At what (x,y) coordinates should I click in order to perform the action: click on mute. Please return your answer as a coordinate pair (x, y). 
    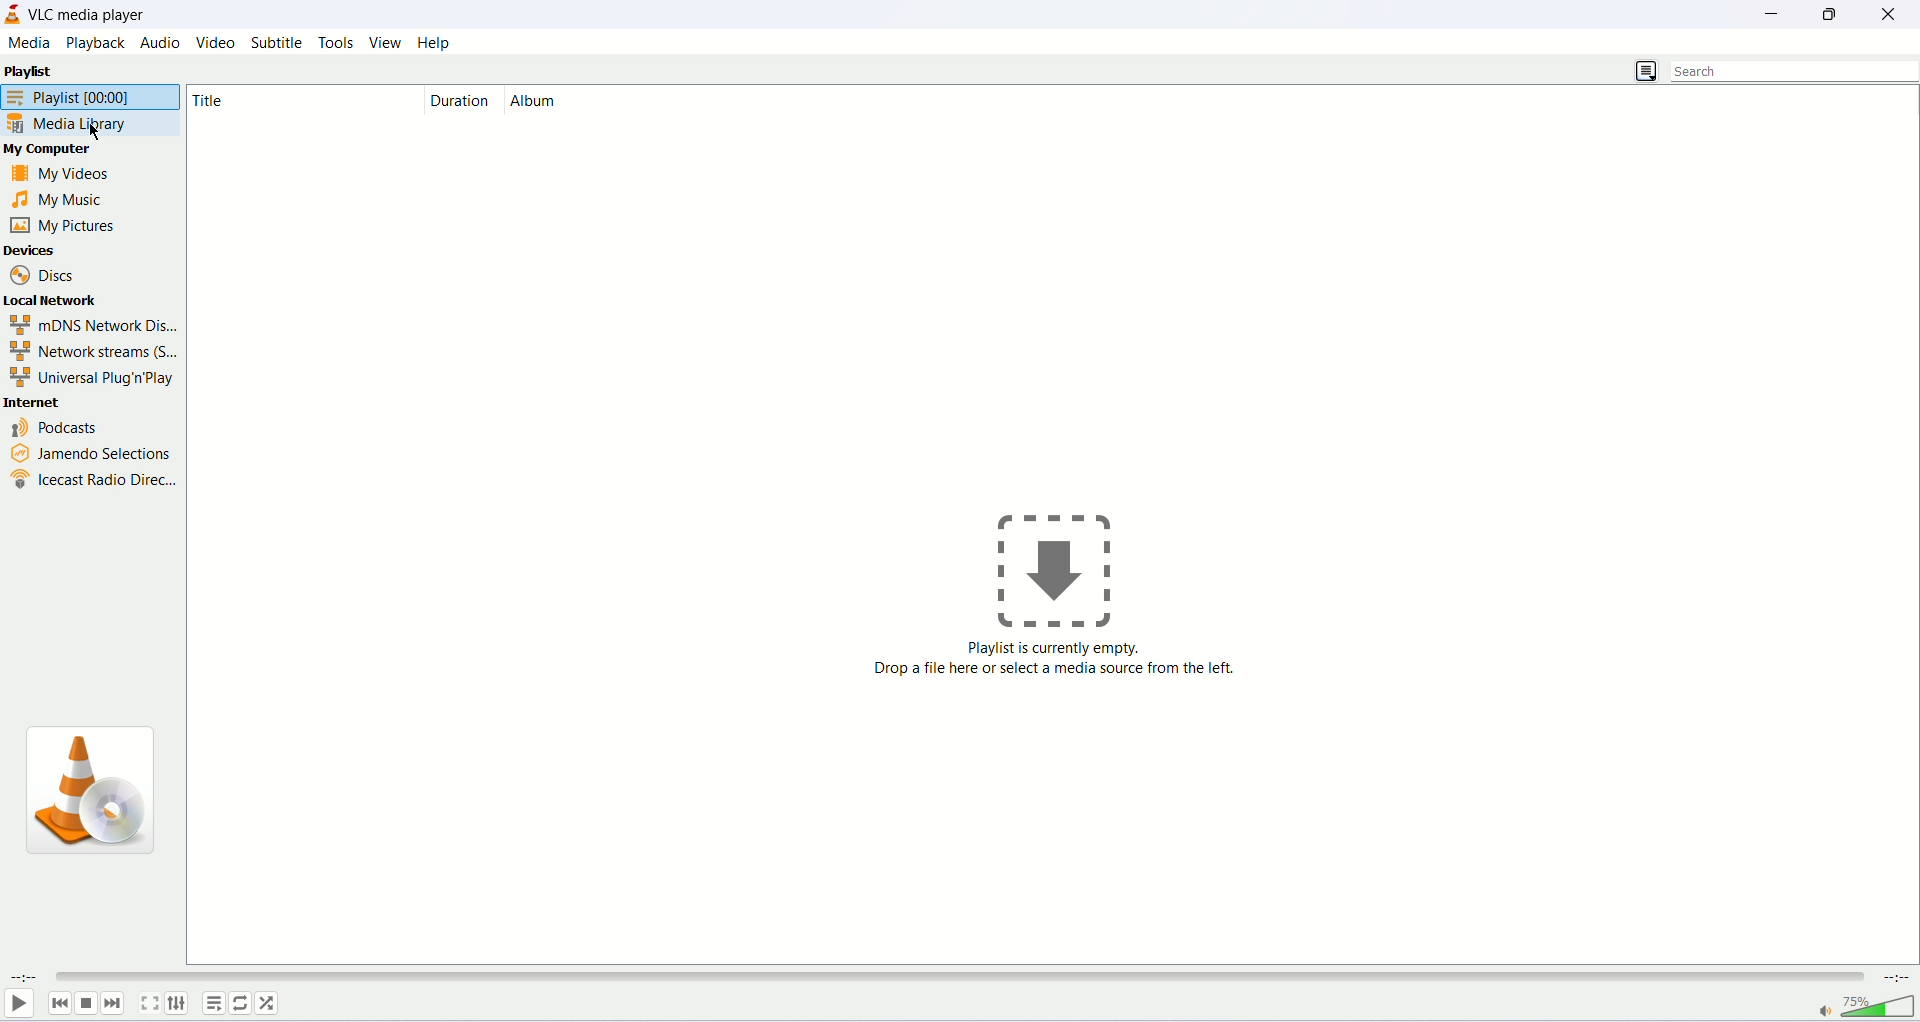
    Looking at the image, I should click on (1824, 1013).